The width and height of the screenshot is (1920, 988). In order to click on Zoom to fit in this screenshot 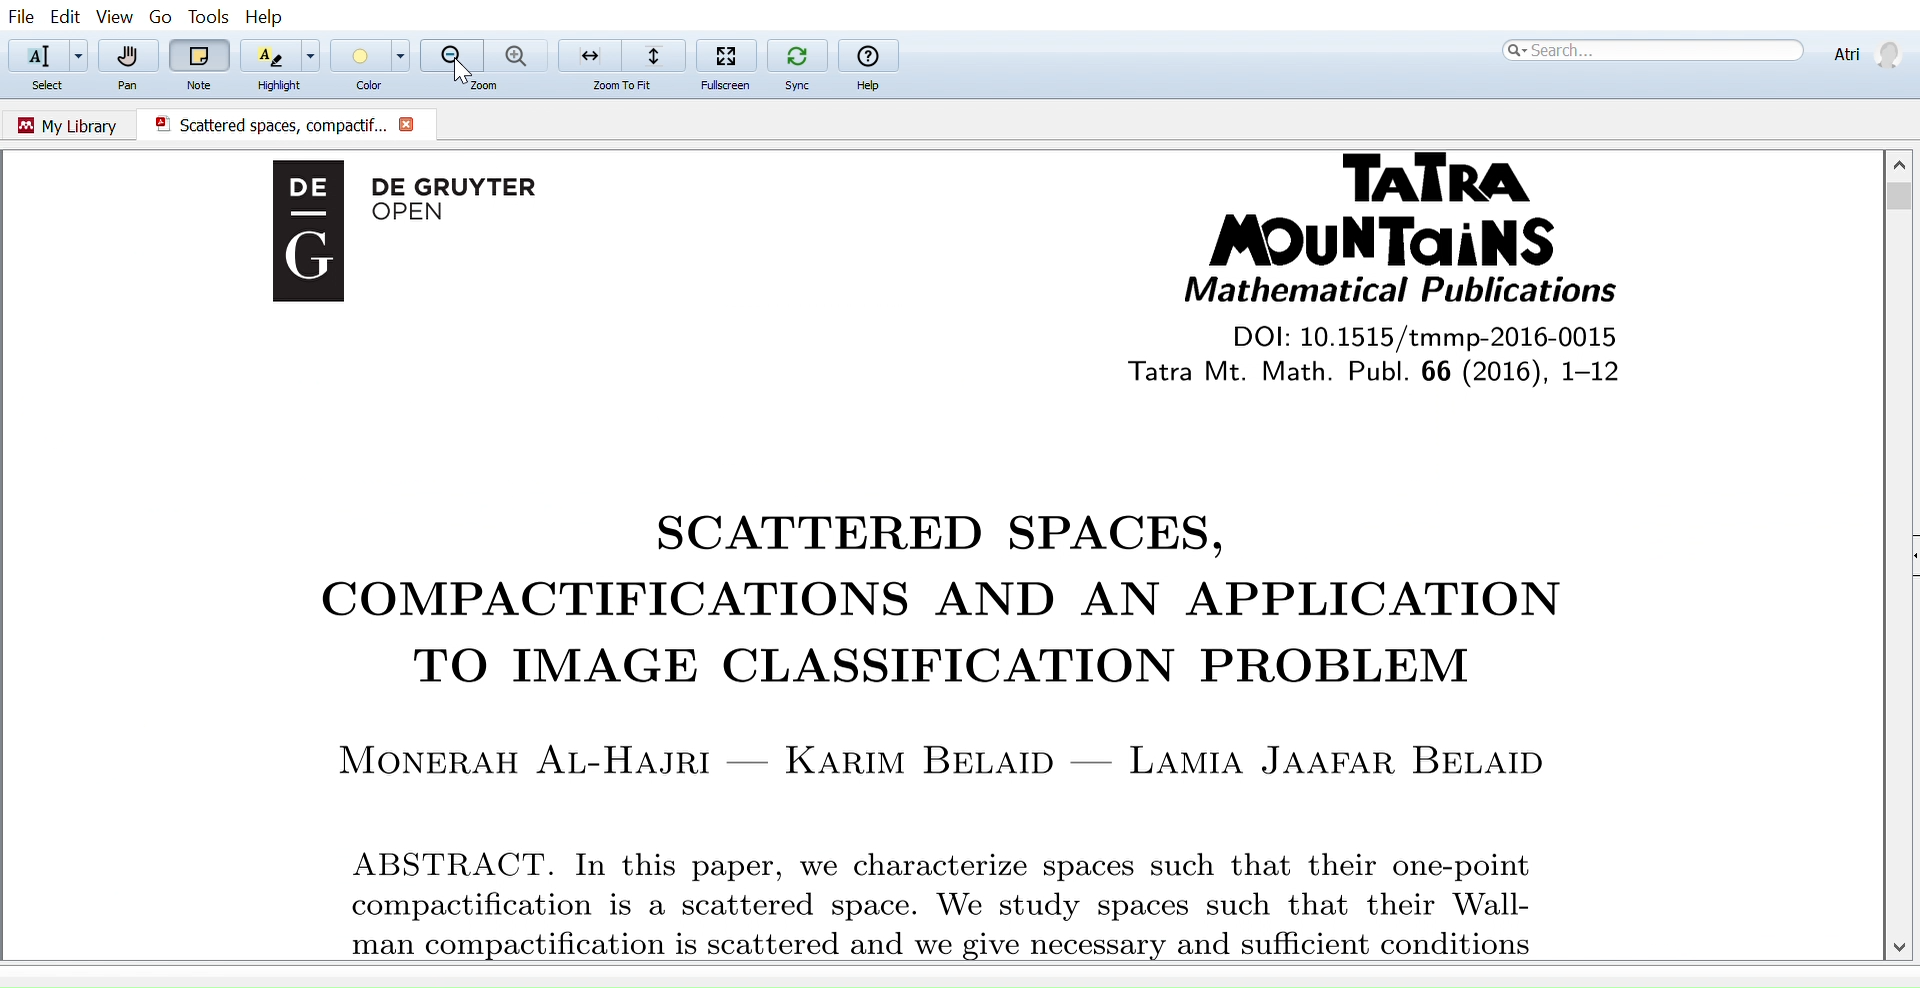, I will do `click(620, 54)`.